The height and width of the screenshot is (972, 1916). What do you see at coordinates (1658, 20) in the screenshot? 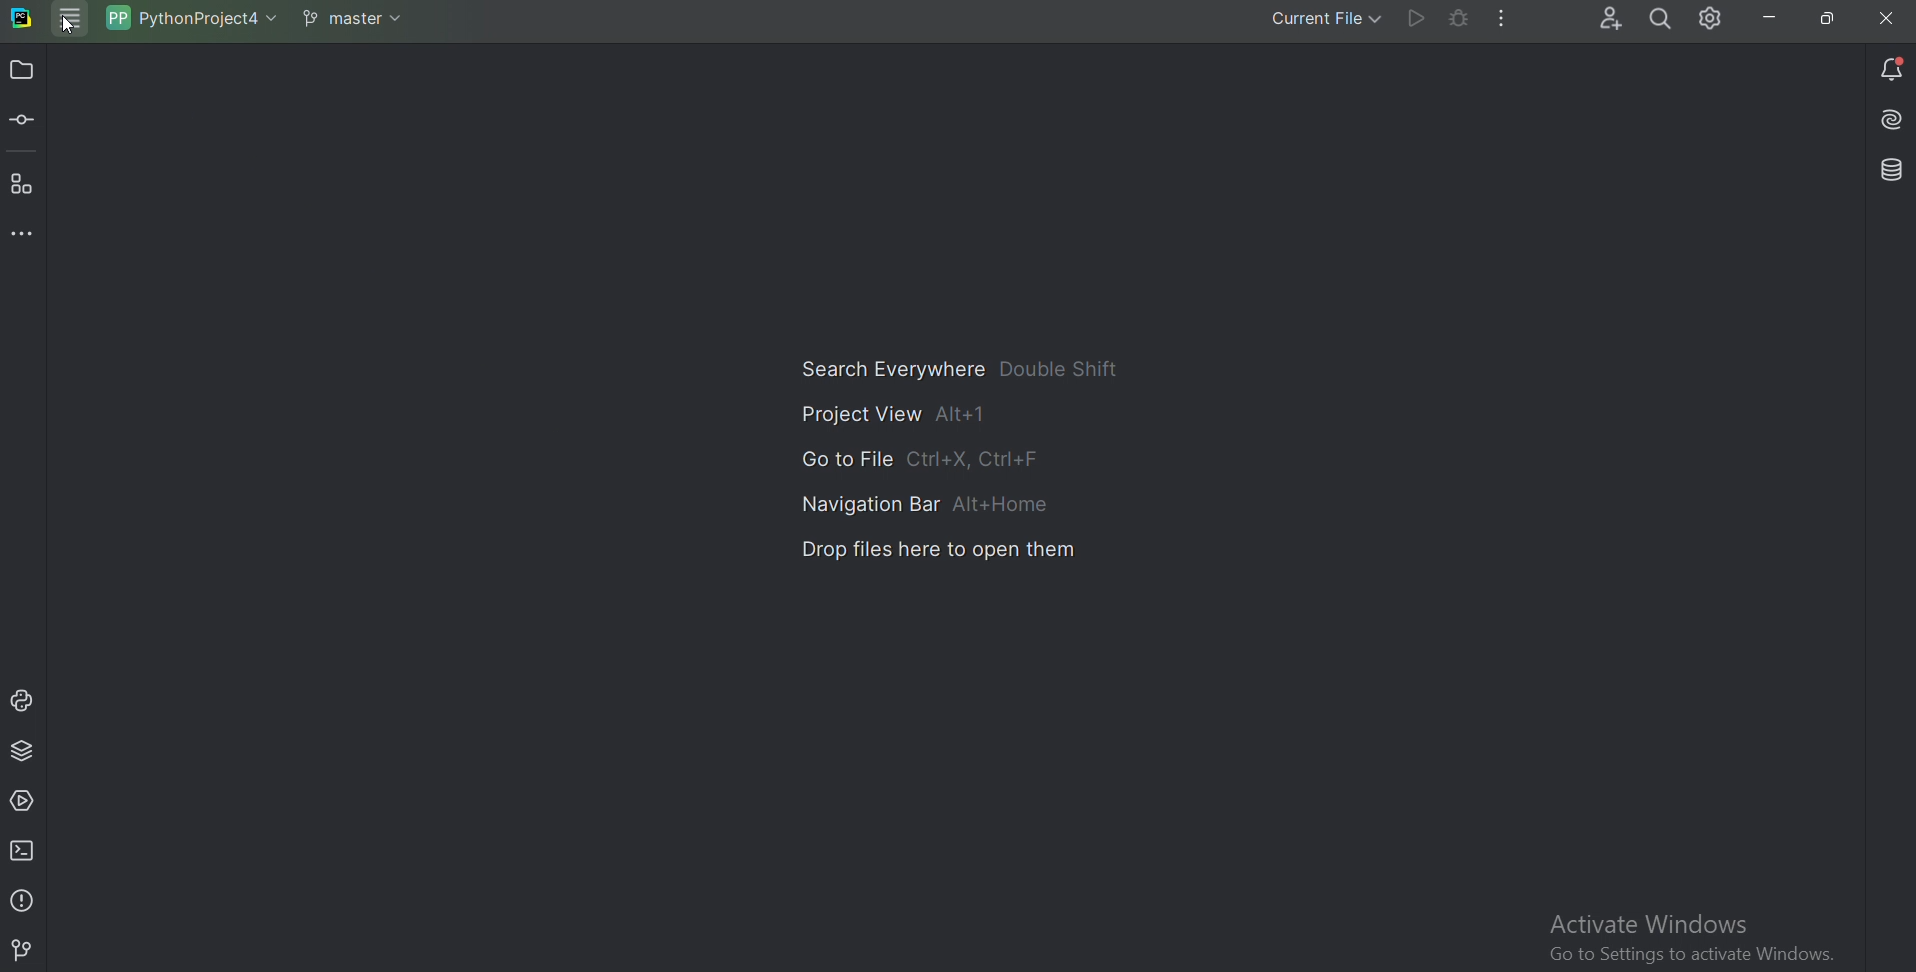
I see `Search everywhere` at bounding box center [1658, 20].